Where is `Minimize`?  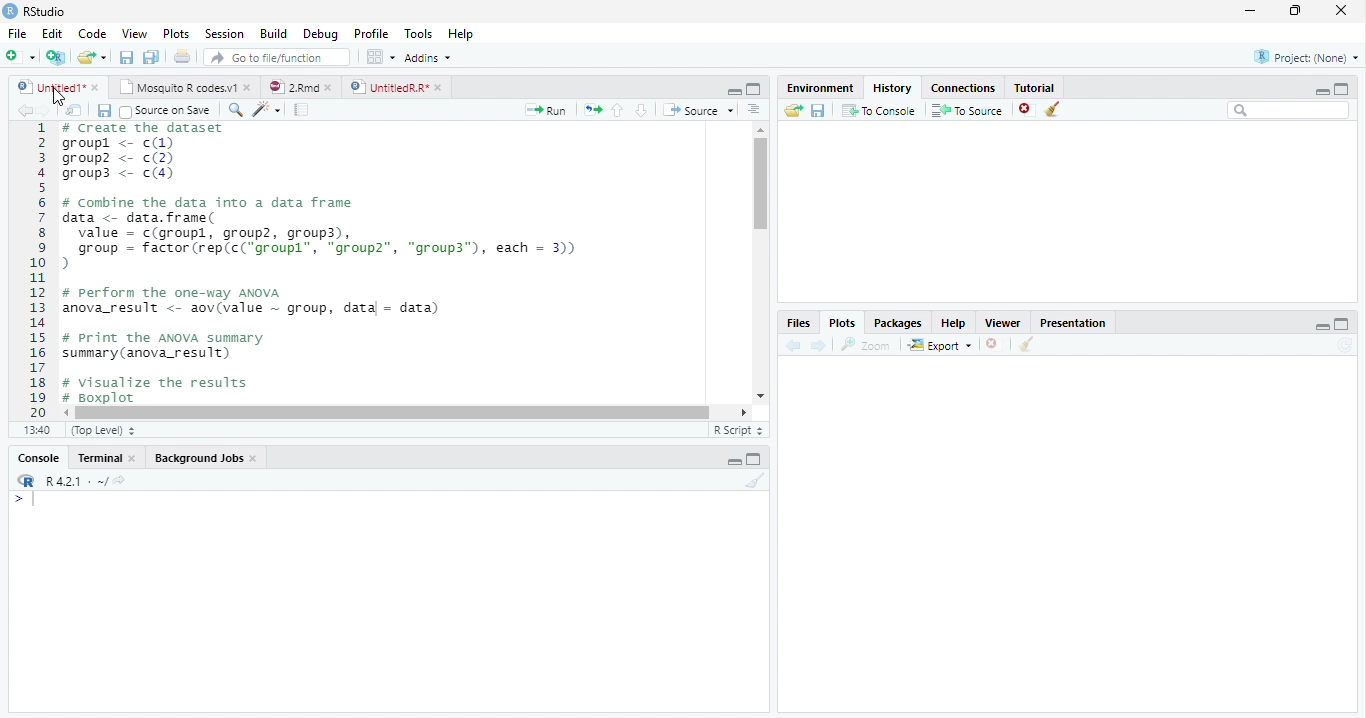
Minimize is located at coordinates (1251, 12).